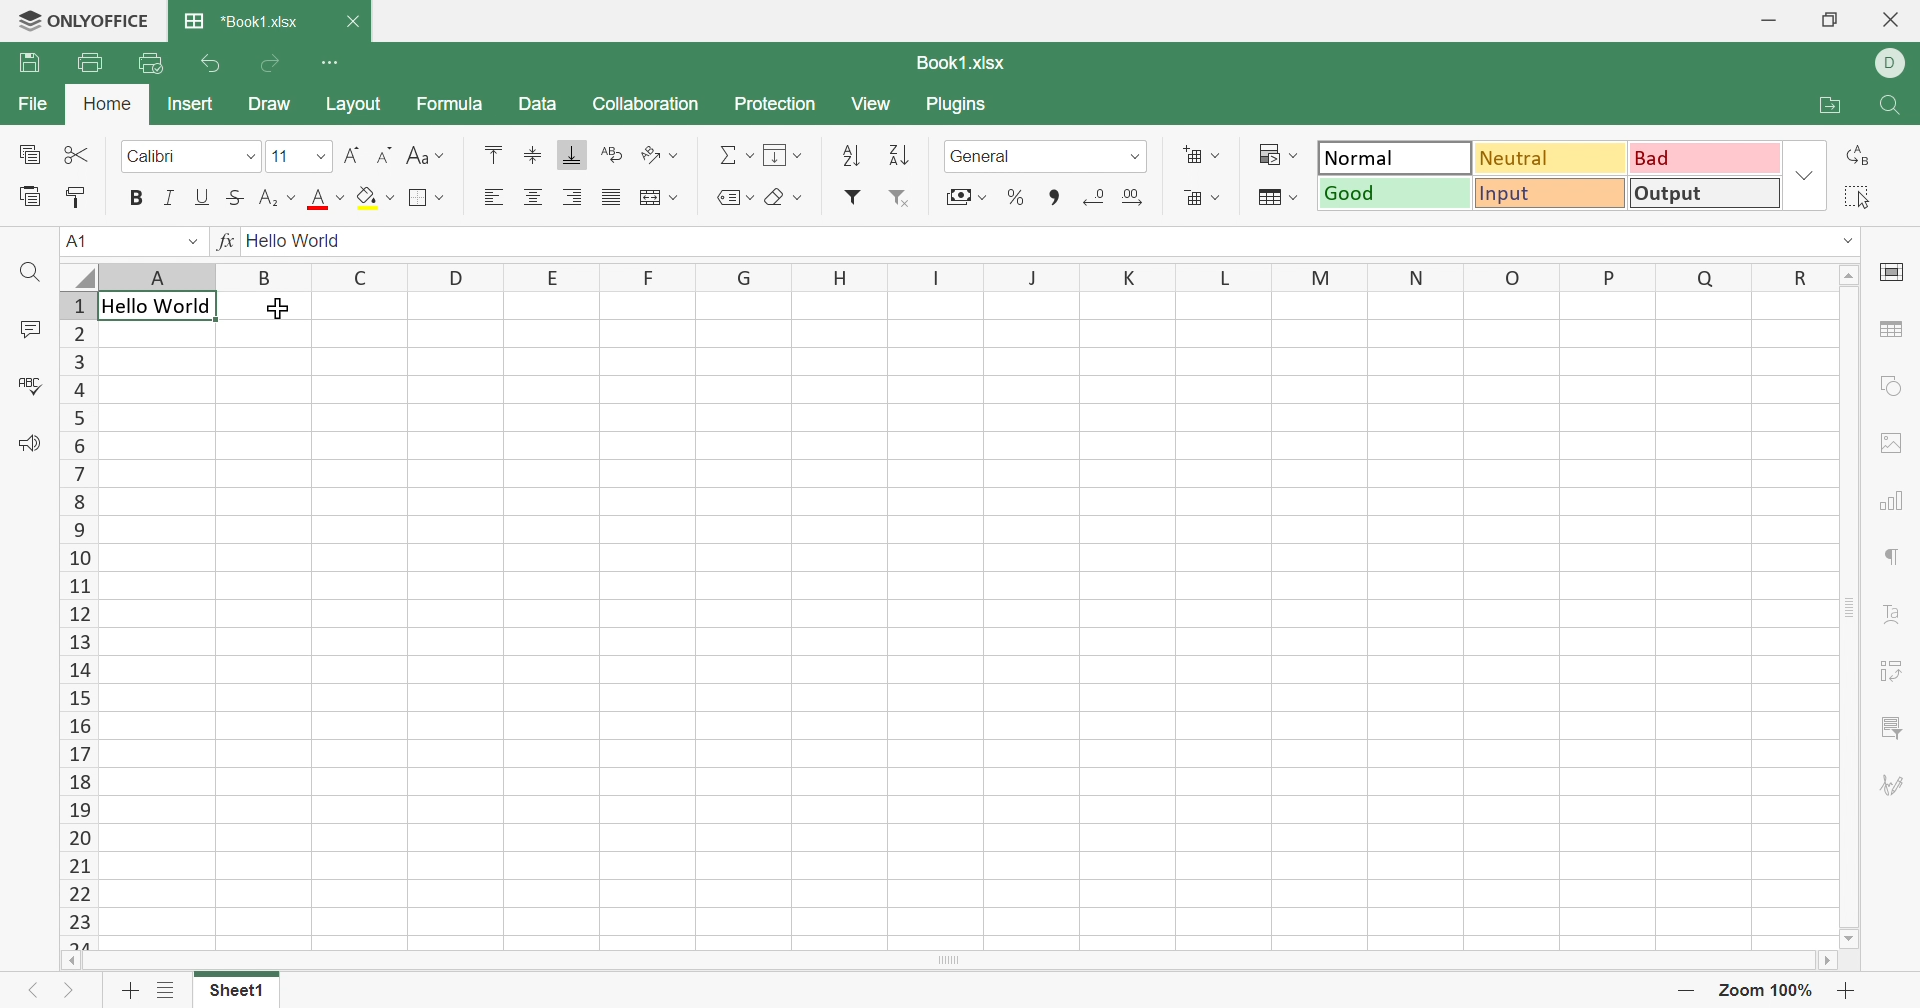  I want to click on Scroll left, so click(69, 961).